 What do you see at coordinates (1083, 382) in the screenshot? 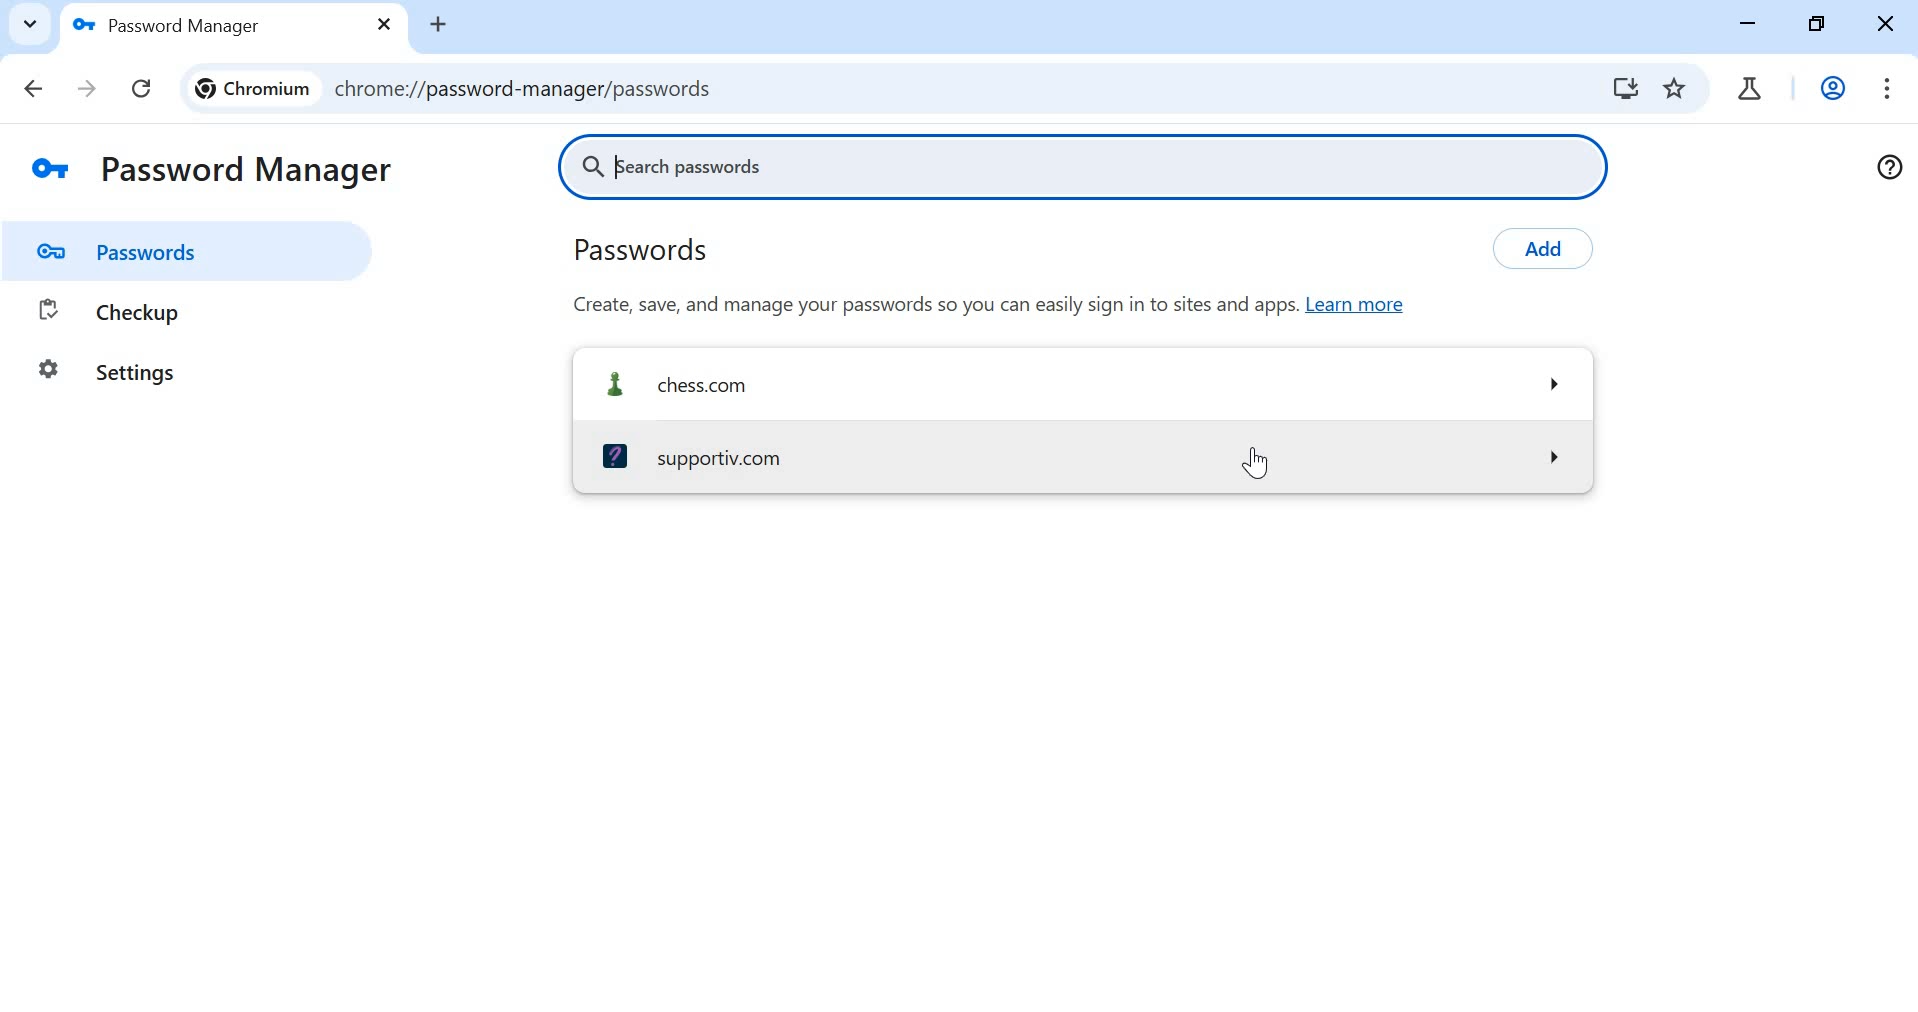
I see `chess.com` at bounding box center [1083, 382].